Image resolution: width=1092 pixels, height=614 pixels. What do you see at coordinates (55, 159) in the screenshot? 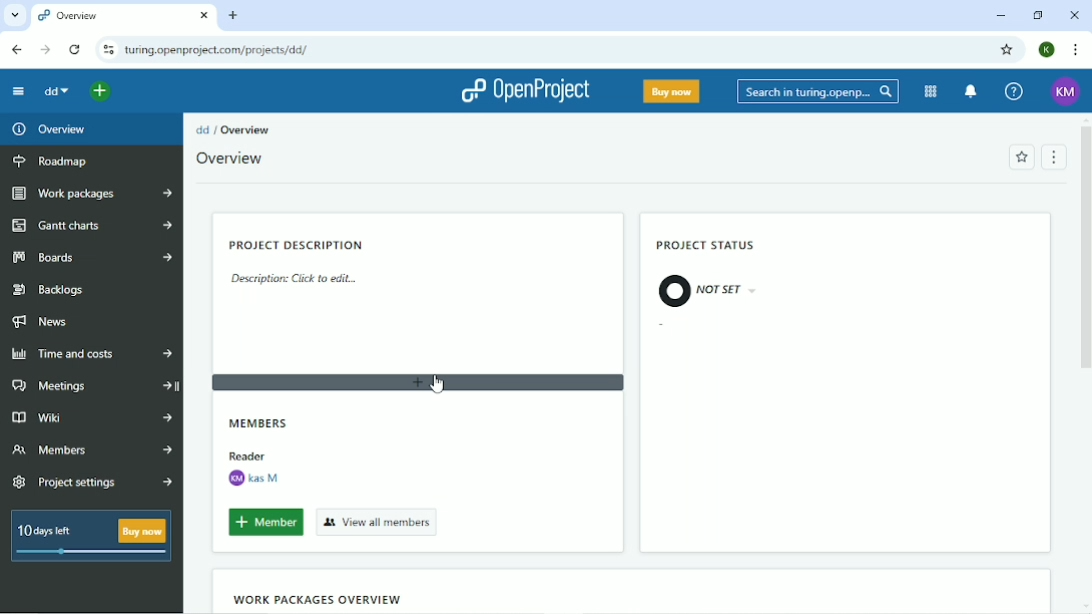
I see `Roadmap` at bounding box center [55, 159].